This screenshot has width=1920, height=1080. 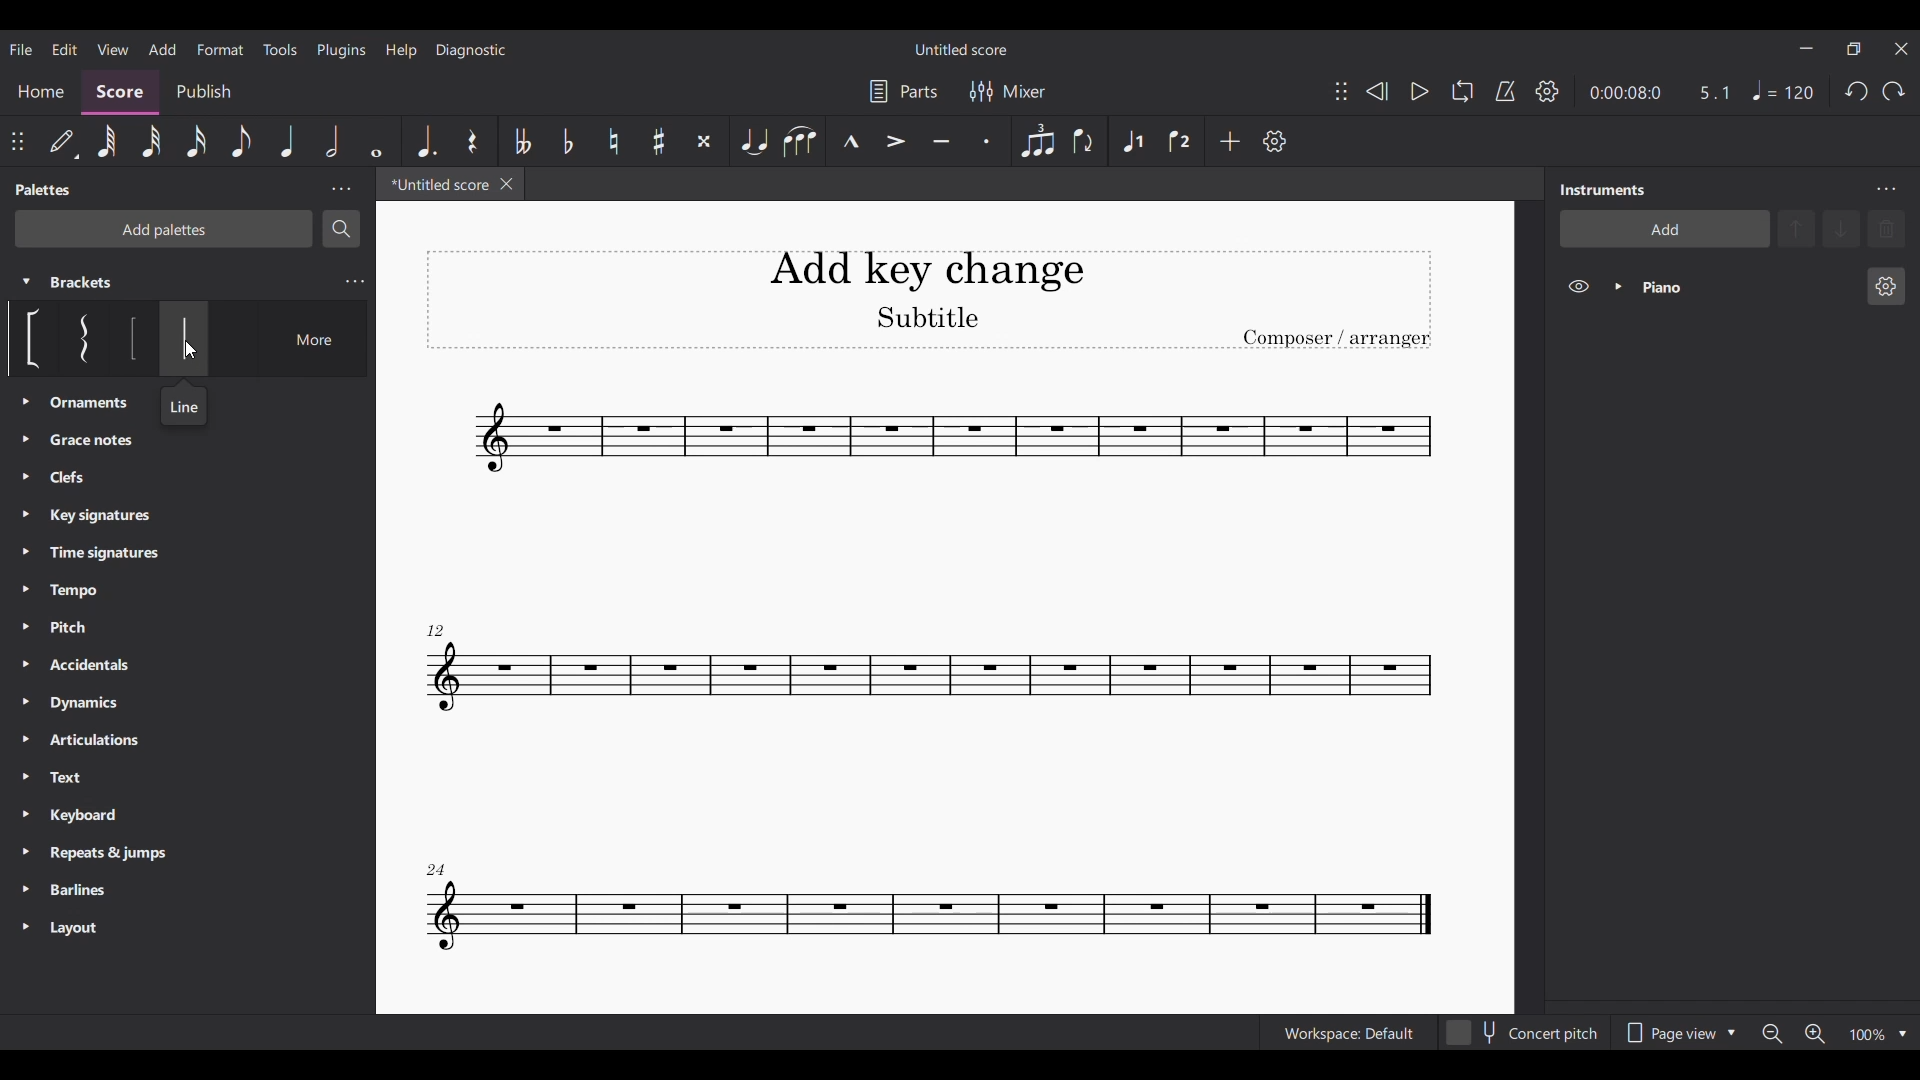 What do you see at coordinates (799, 142) in the screenshot?
I see `Slur` at bounding box center [799, 142].